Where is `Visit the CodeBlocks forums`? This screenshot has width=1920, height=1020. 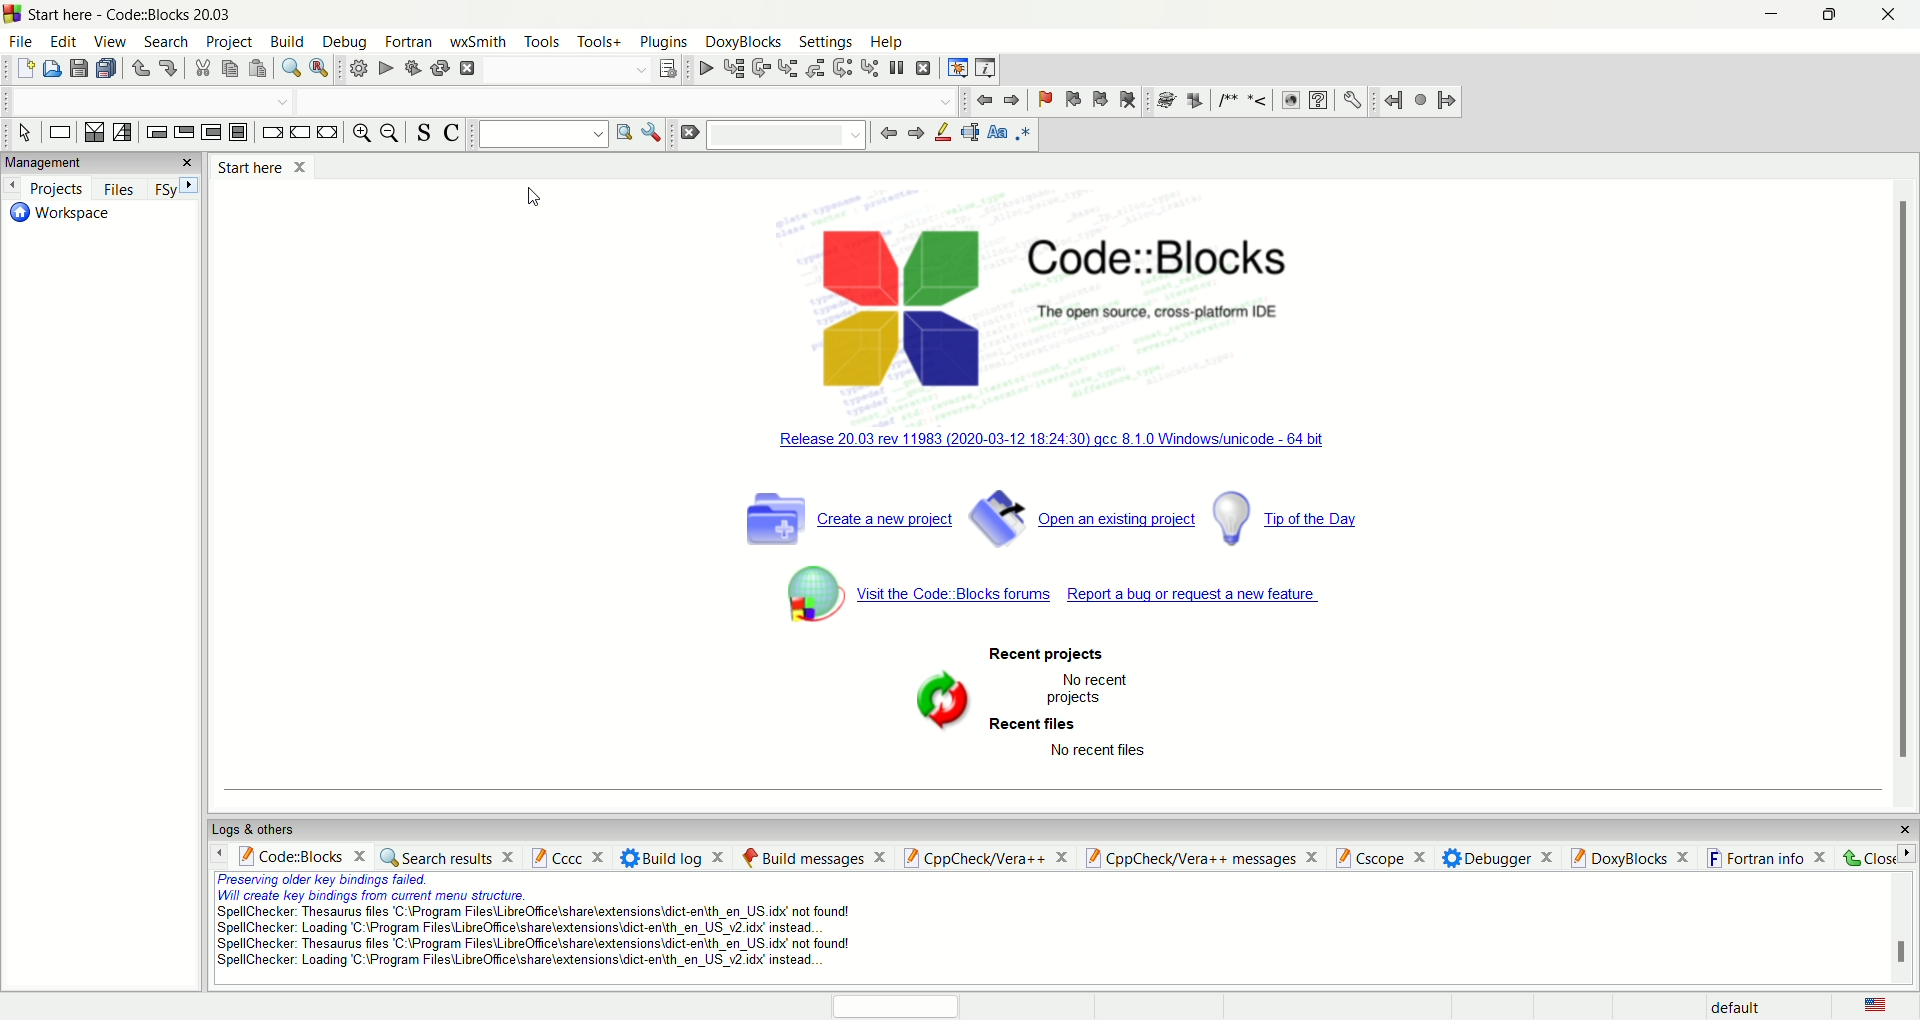 Visit the CodeBlocks forums is located at coordinates (959, 596).